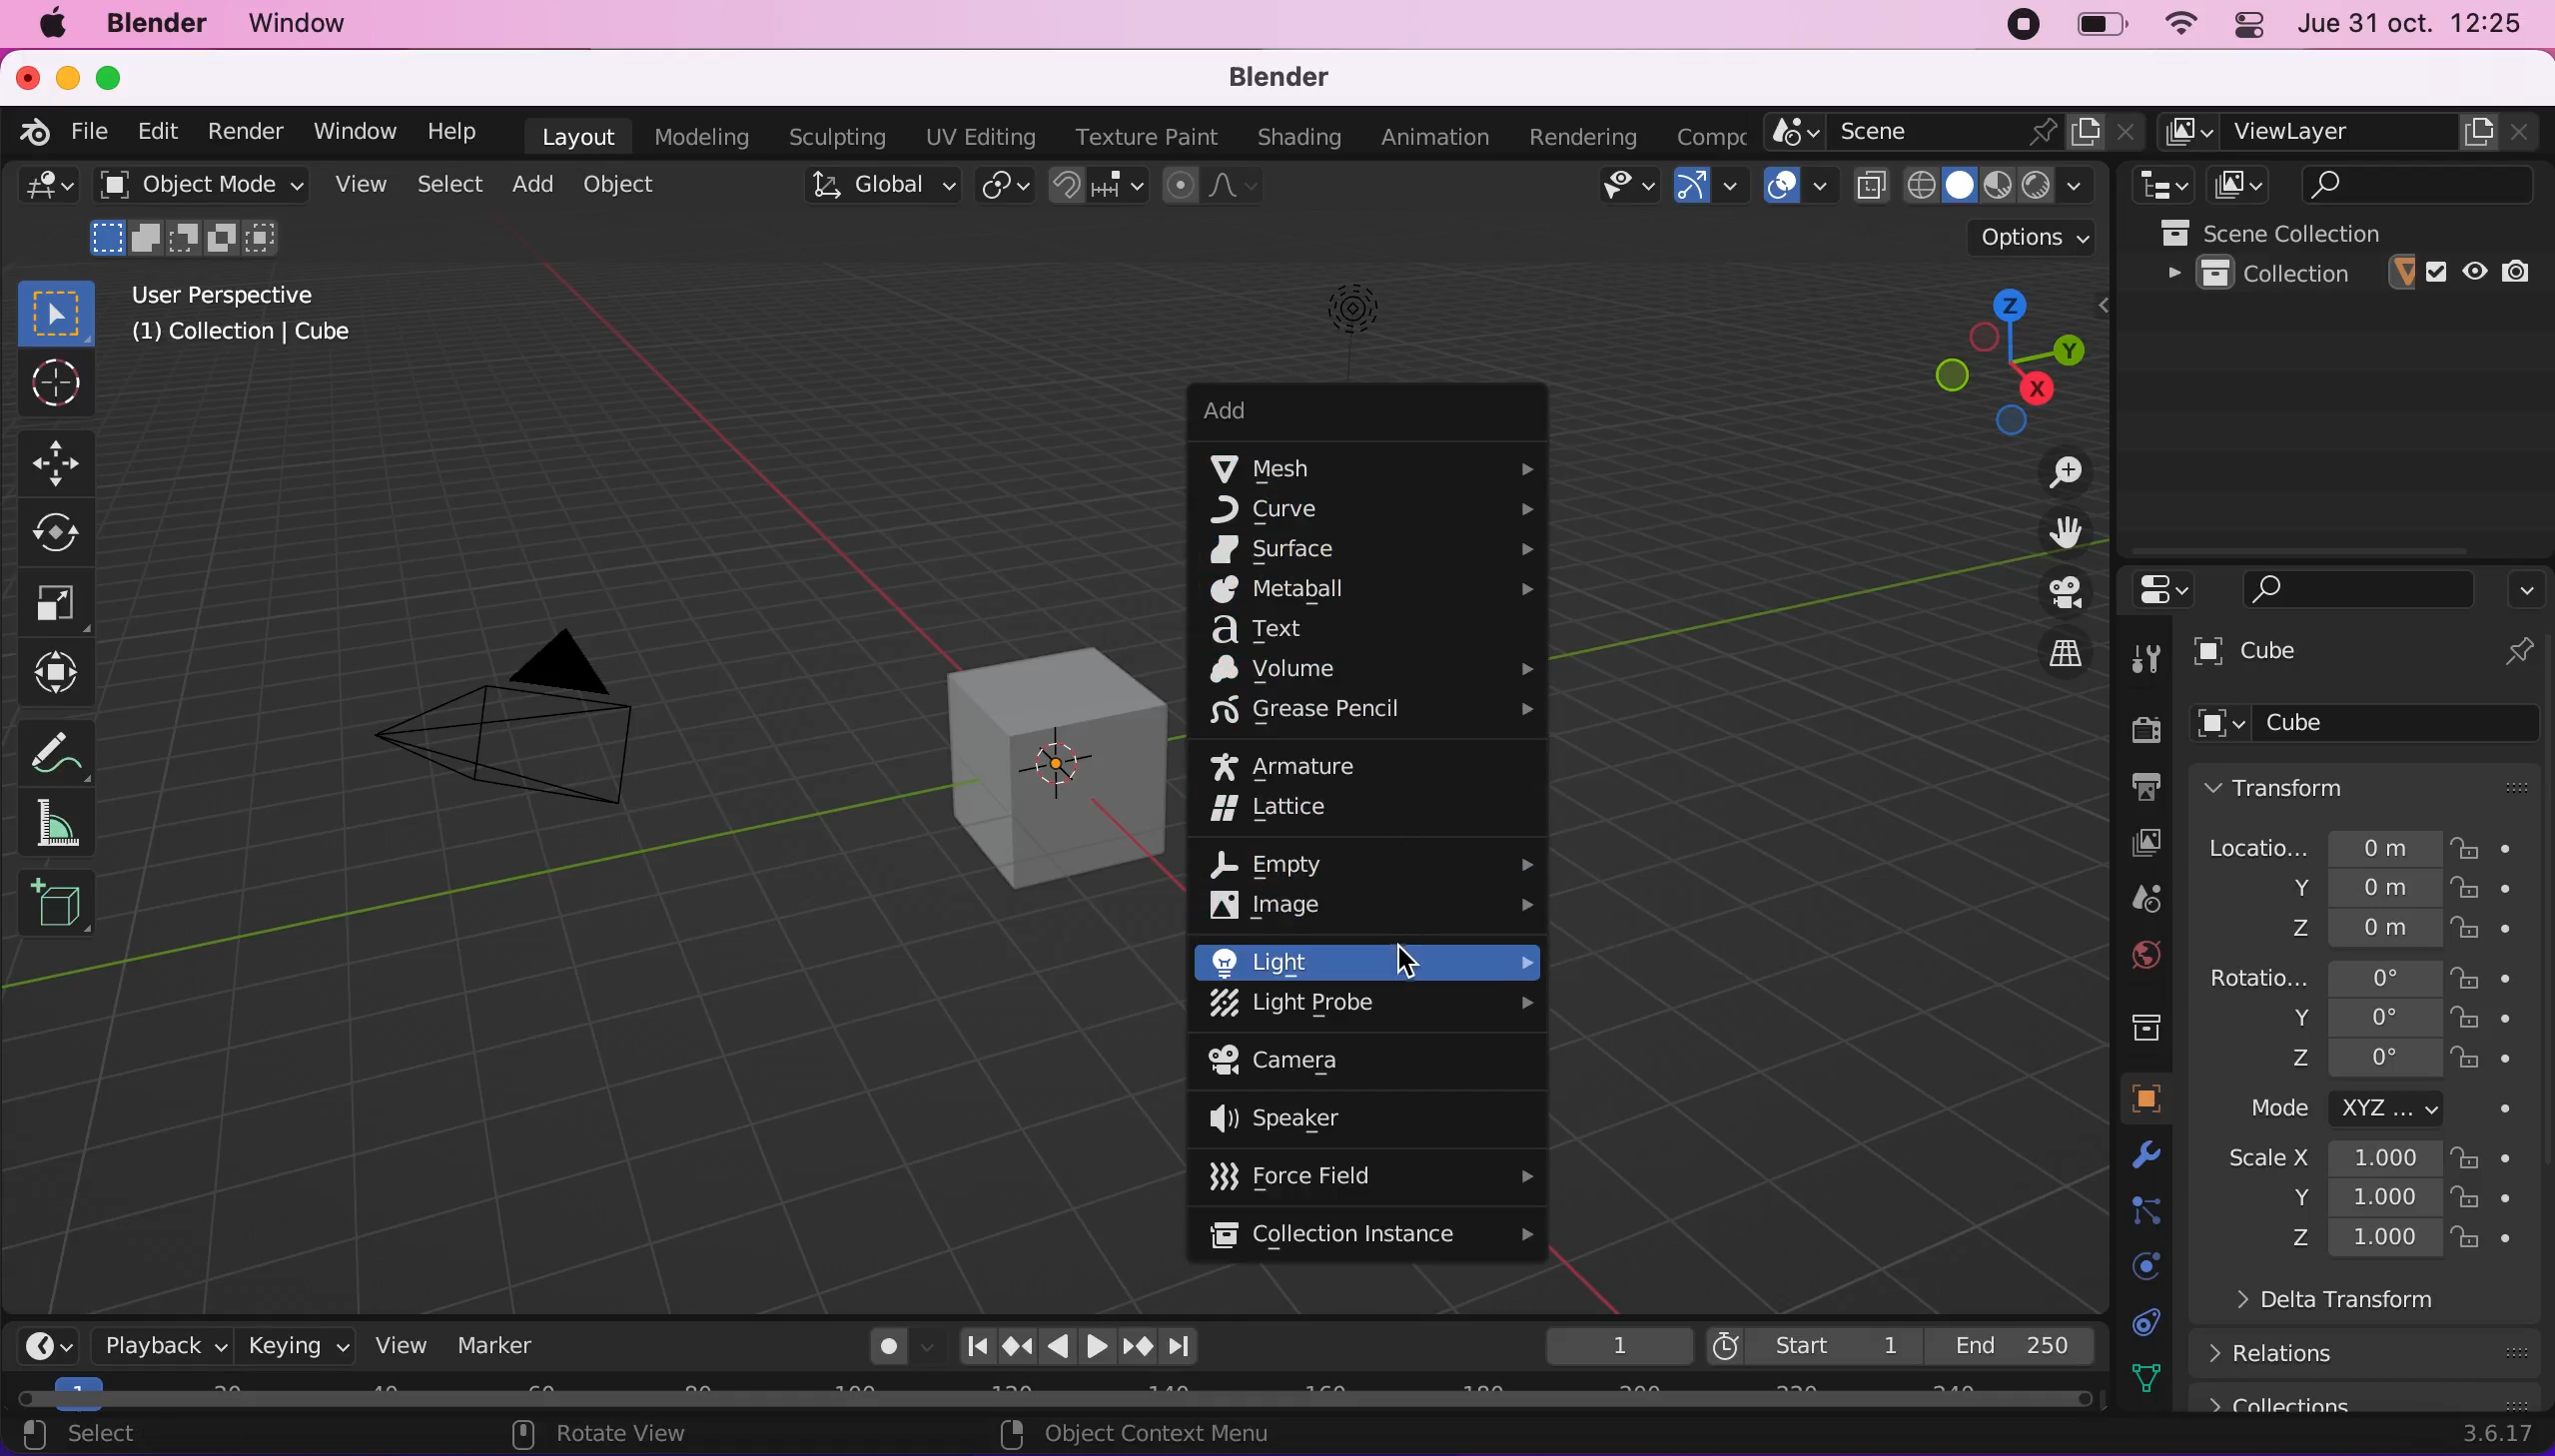  Describe the element at coordinates (1293, 77) in the screenshot. I see `blender` at that location.